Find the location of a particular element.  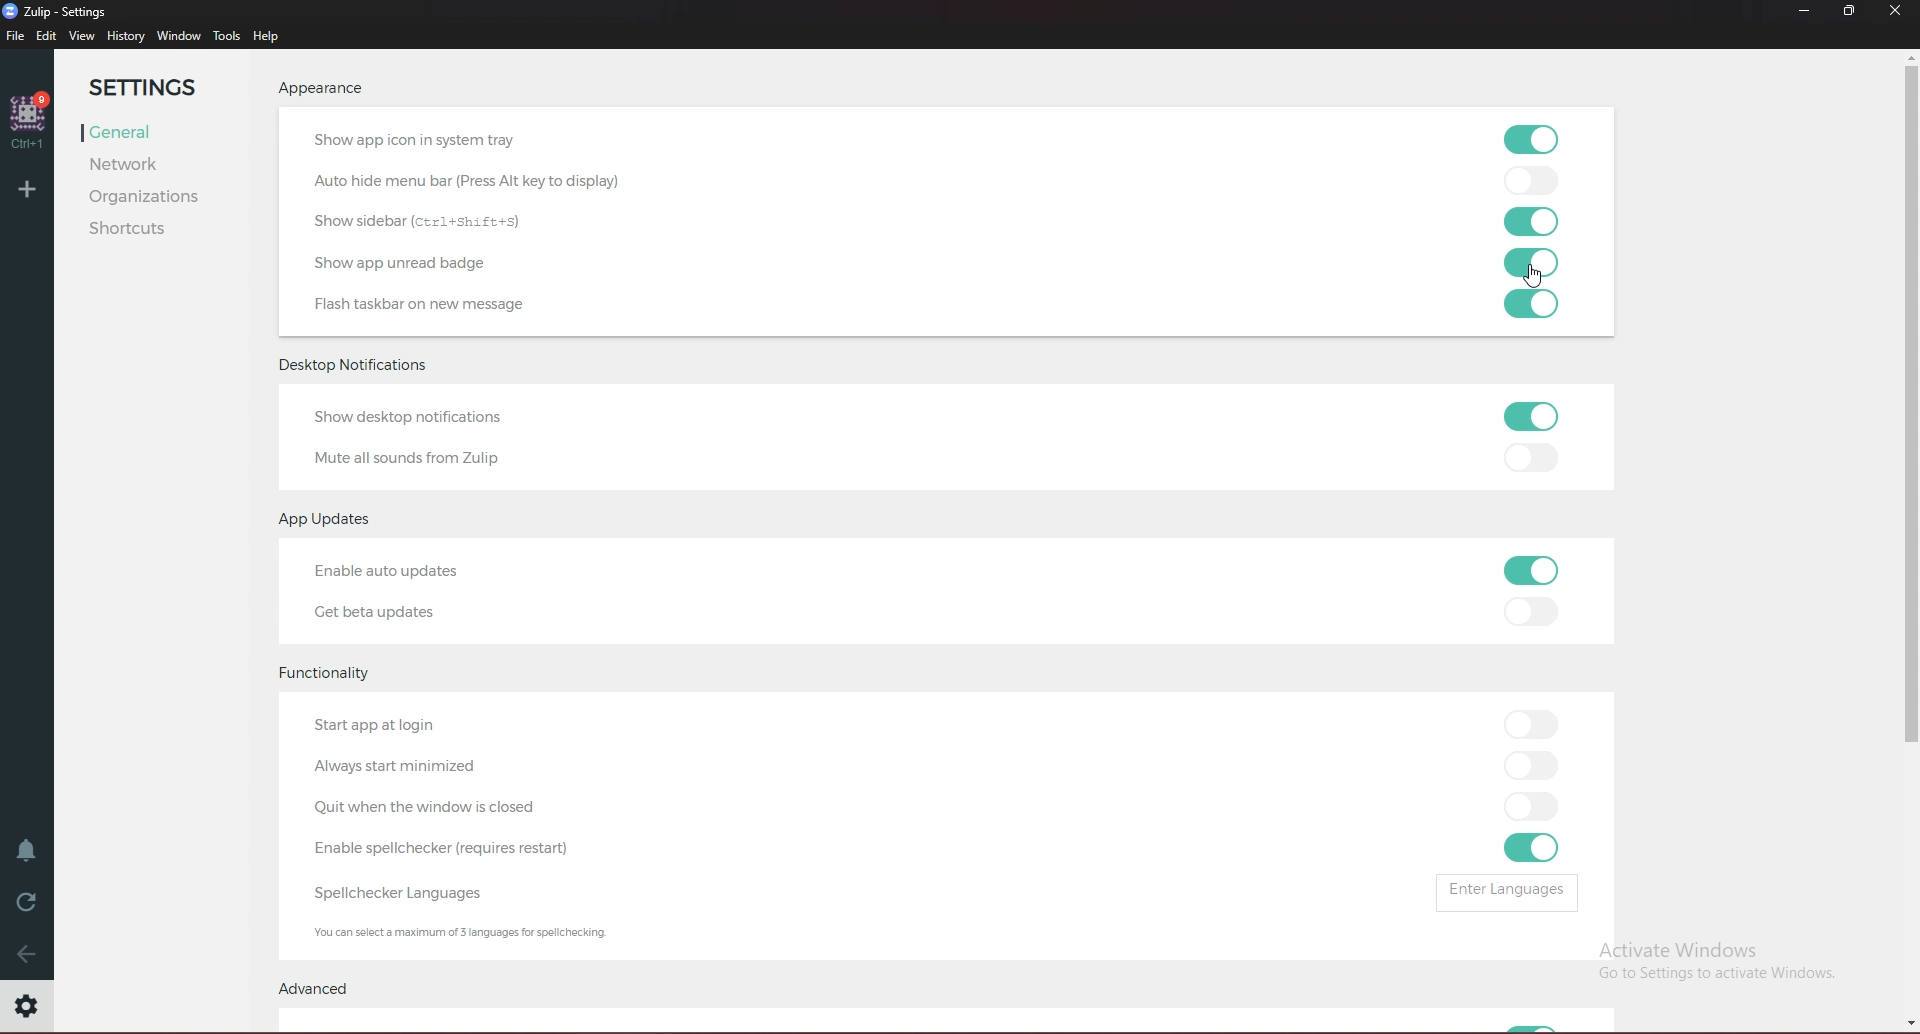

Show desktop notifications is located at coordinates (413, 418).